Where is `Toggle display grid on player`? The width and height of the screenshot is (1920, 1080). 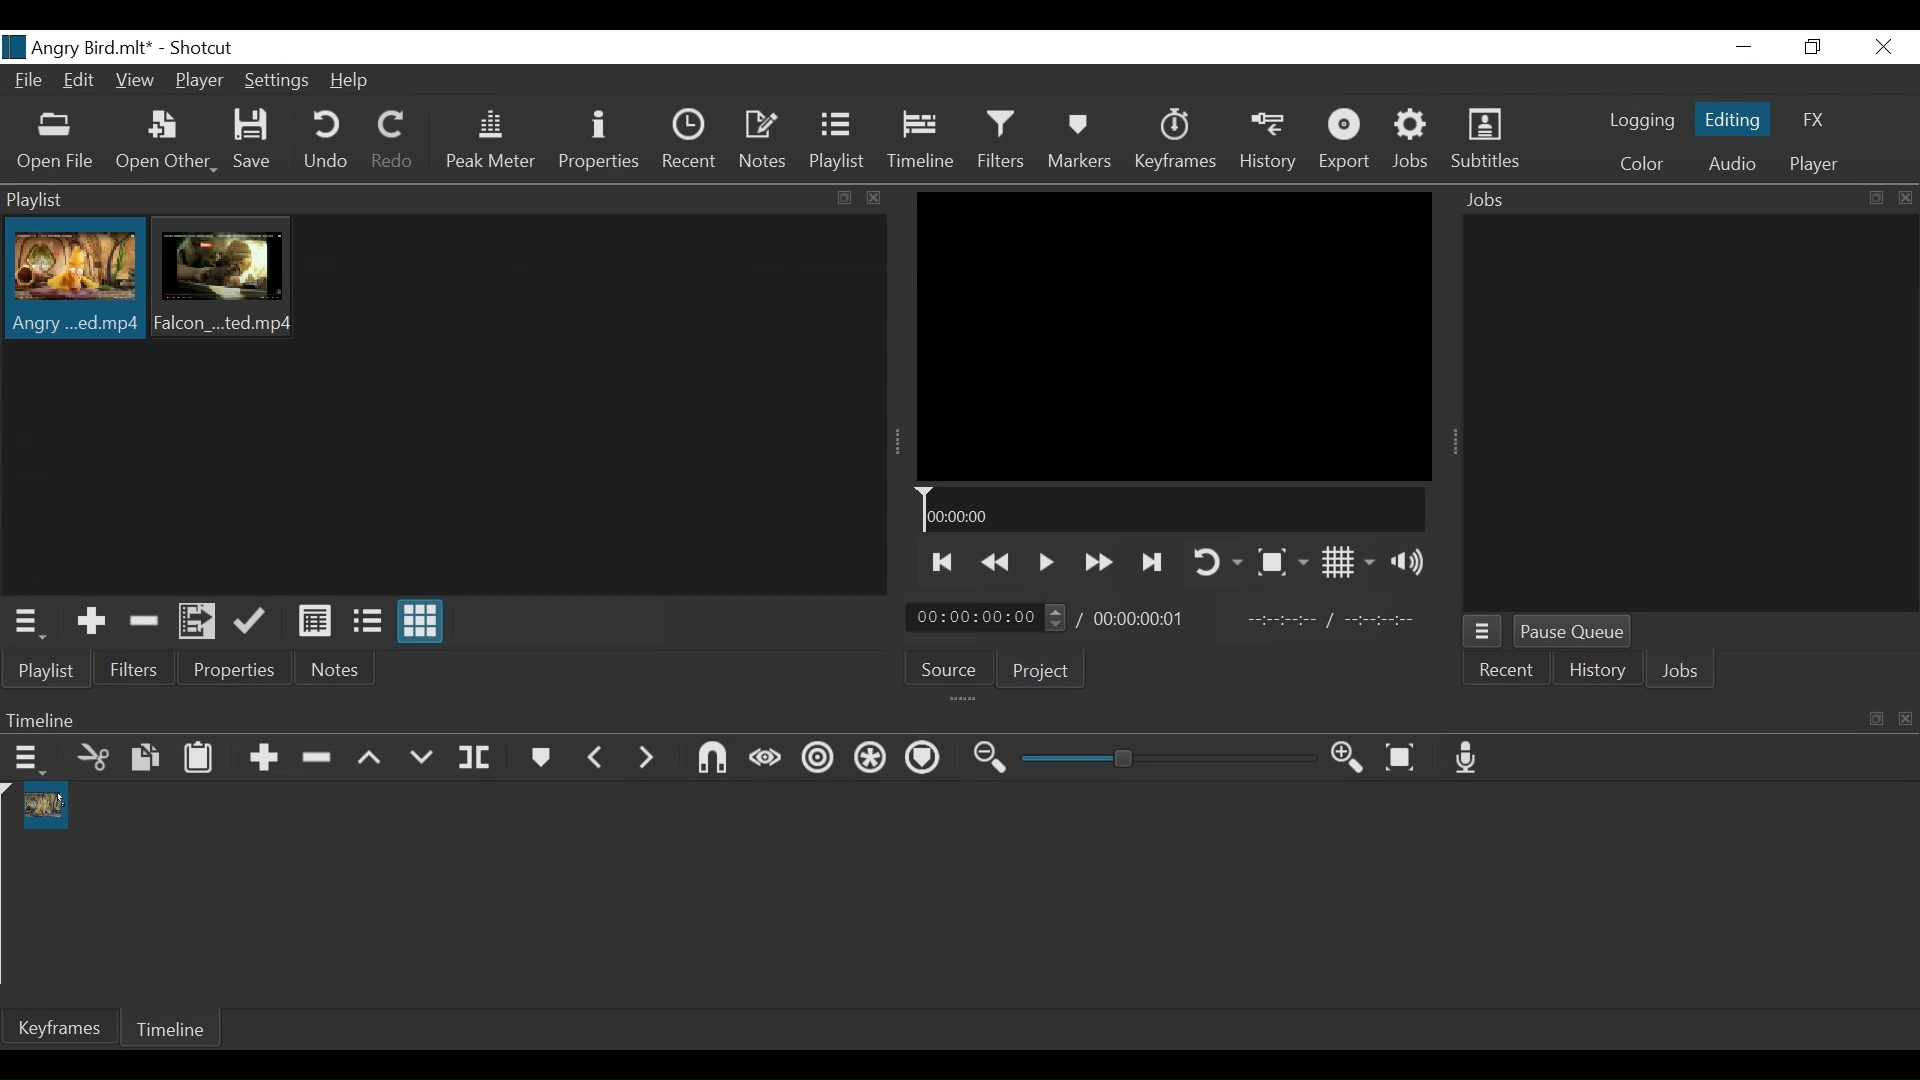
Toggle display grid on player is located at coordinates (1349, 563).